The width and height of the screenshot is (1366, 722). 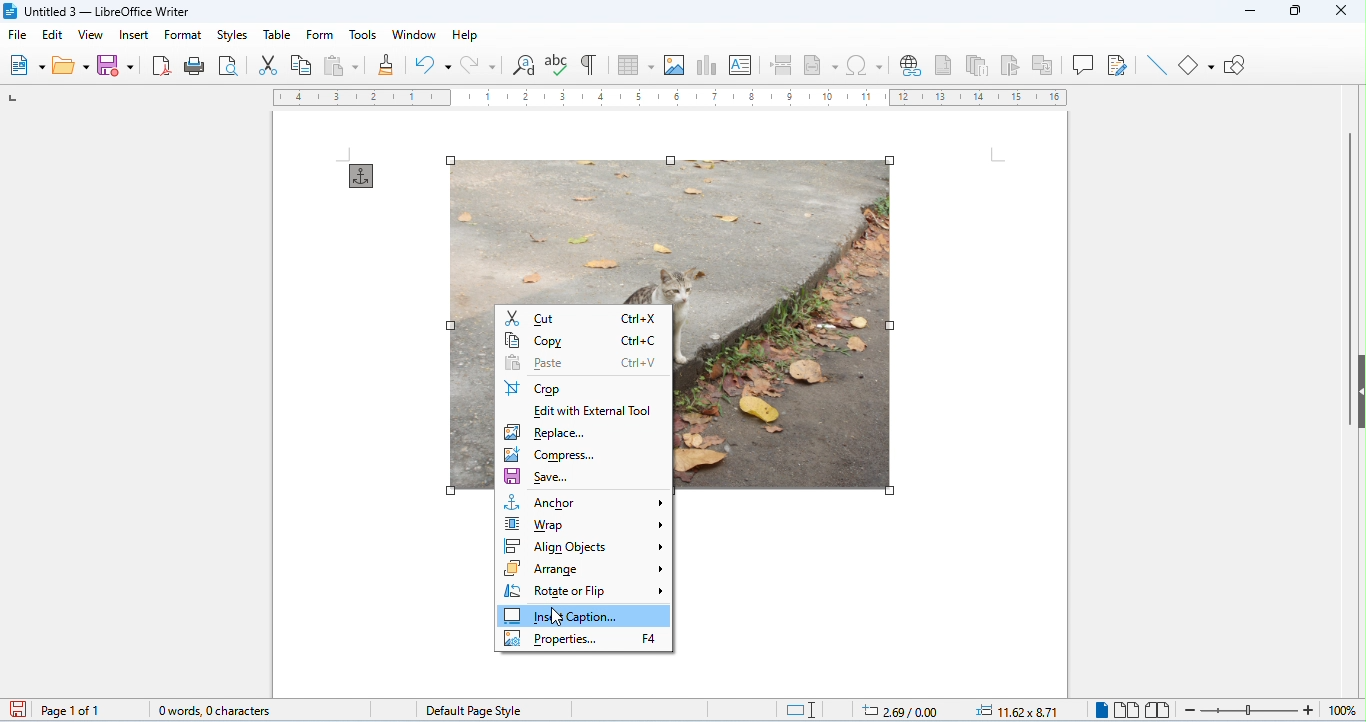 What do you see at coordinates (585, 568) in the screenshot?
I see `arrange` at bounding box center [585, 568].